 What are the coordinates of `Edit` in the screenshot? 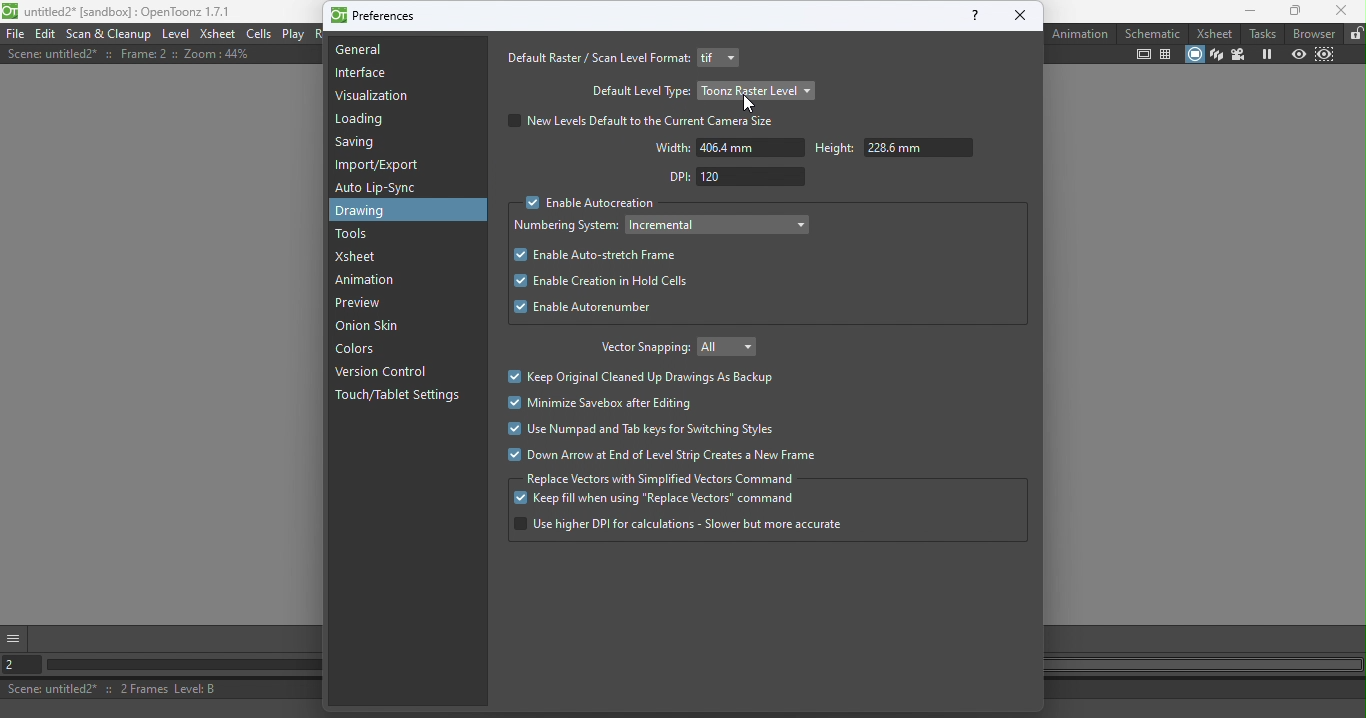 It's located at (47, 33).